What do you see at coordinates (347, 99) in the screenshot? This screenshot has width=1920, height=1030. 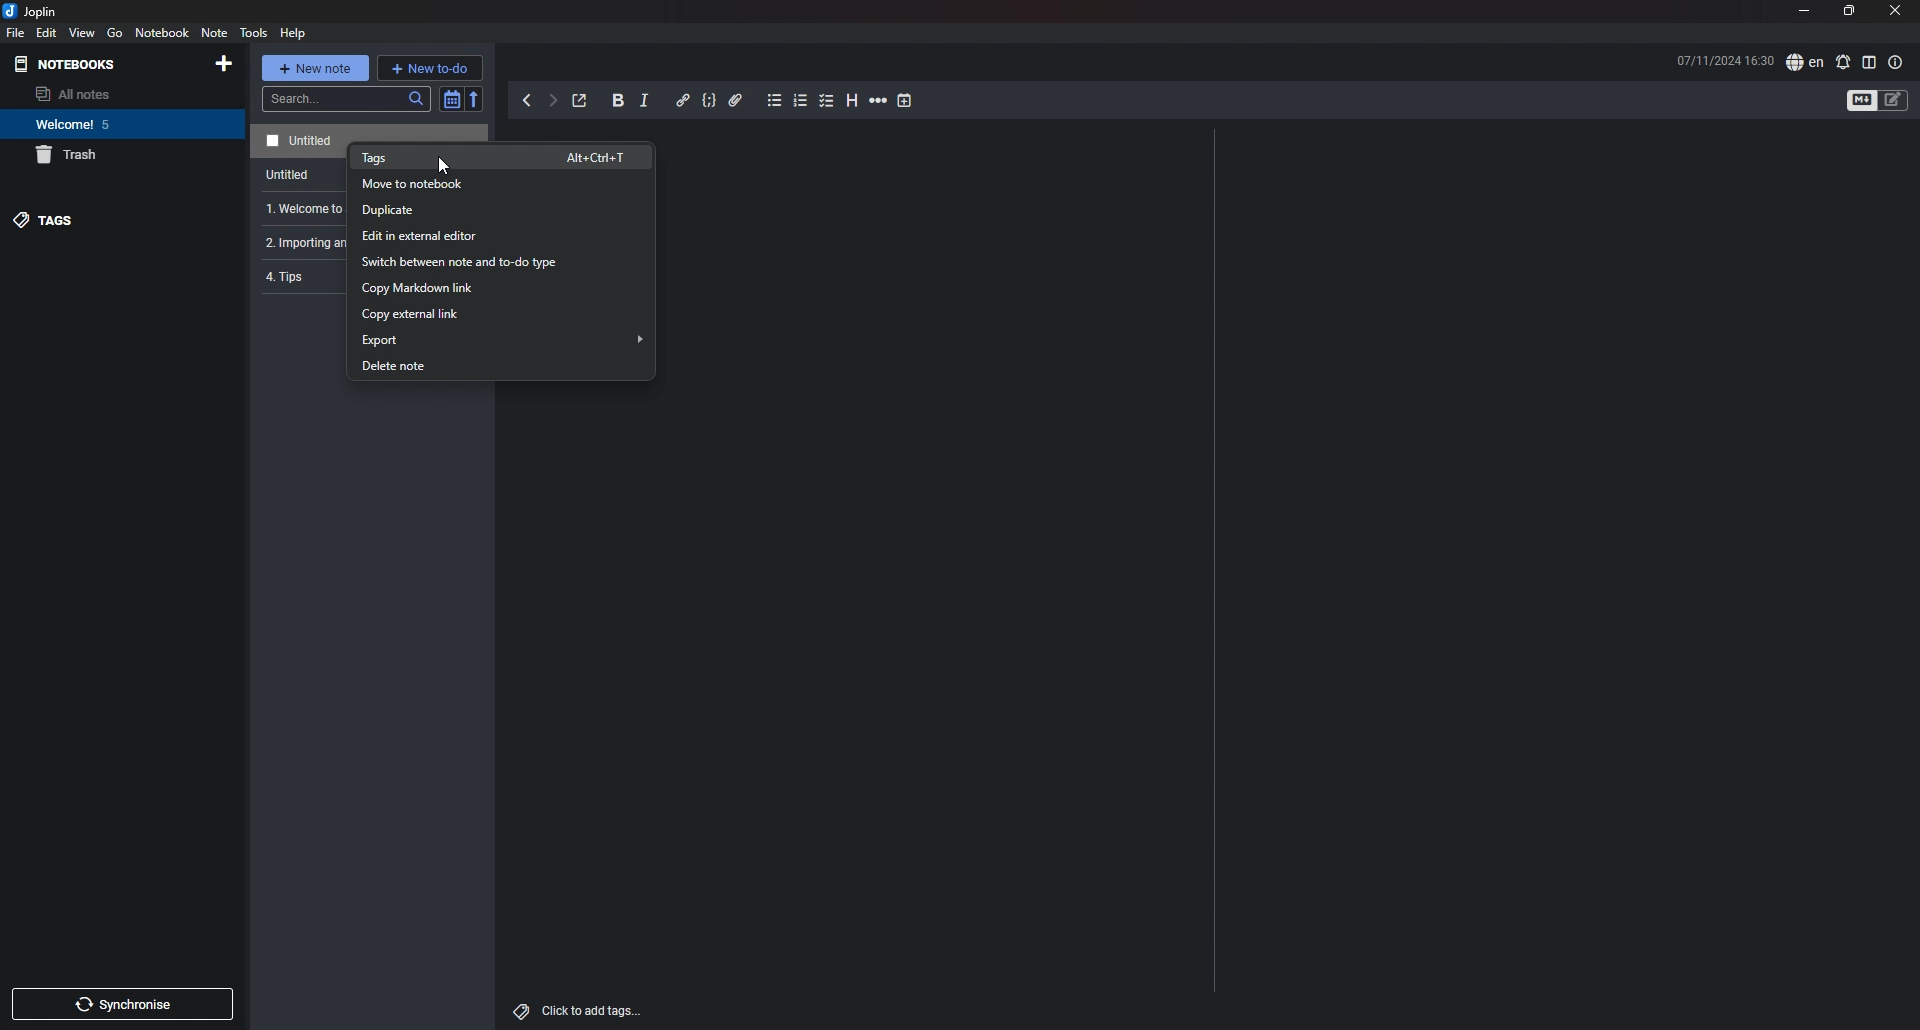 I see `search` at bounding box center [347, 99].